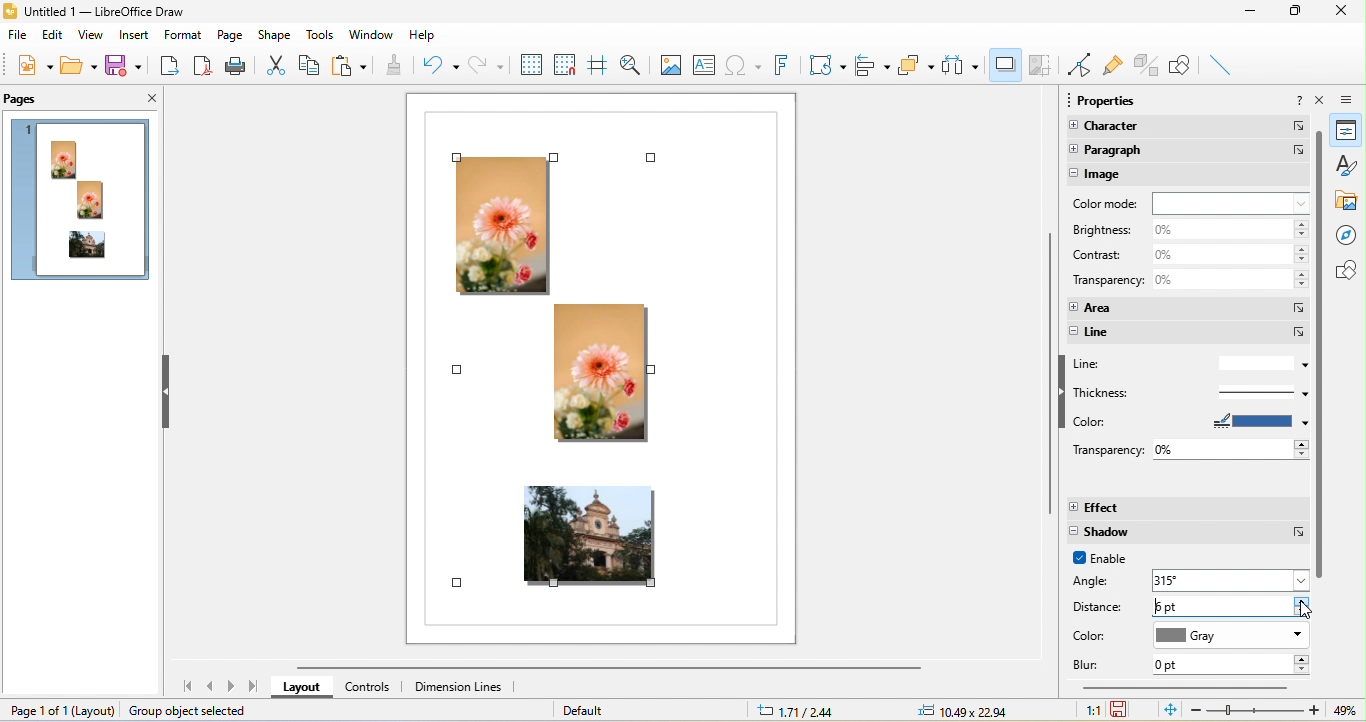 This screenshot has width=1366, height=722. Describe the element at coordinates (596, 66) in the screenshot. I see `helpline while moving` at that location.